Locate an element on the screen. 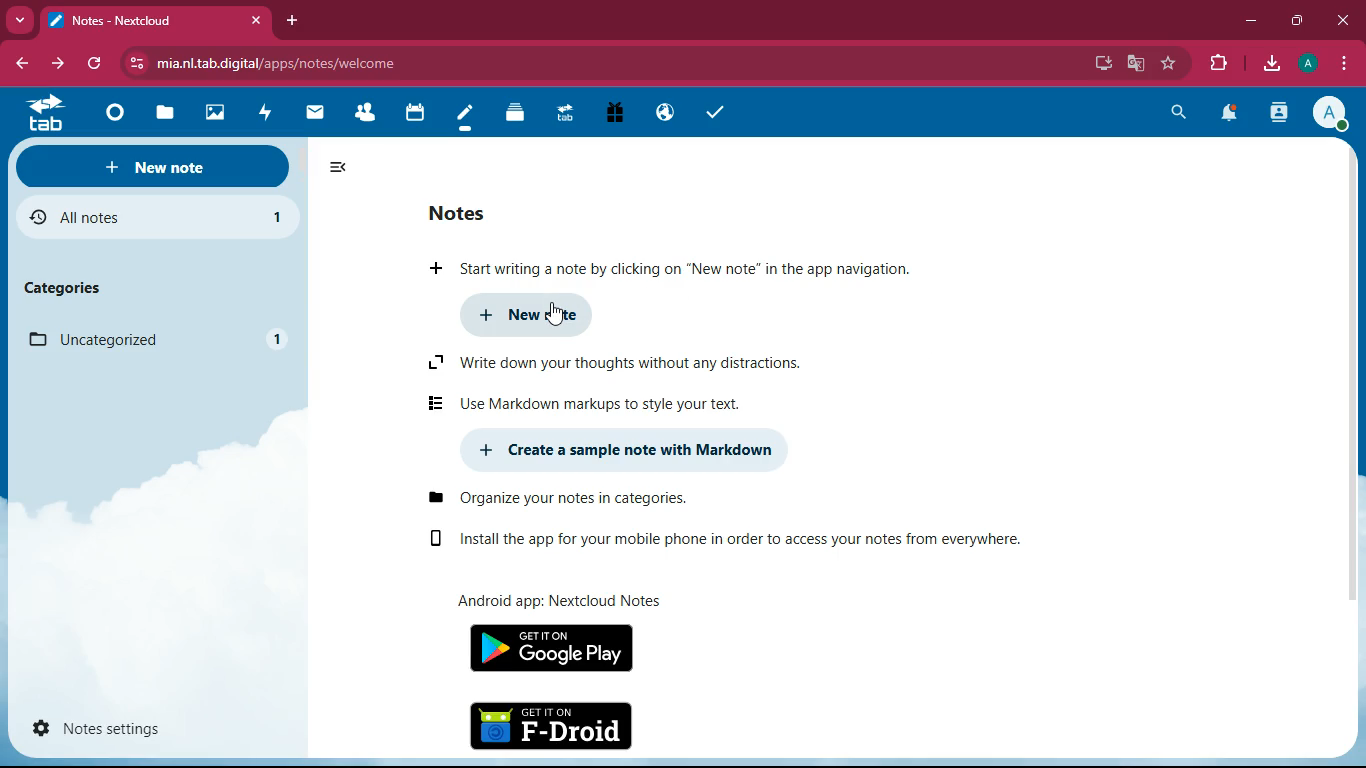  gift is located at coordinates (618, 114).